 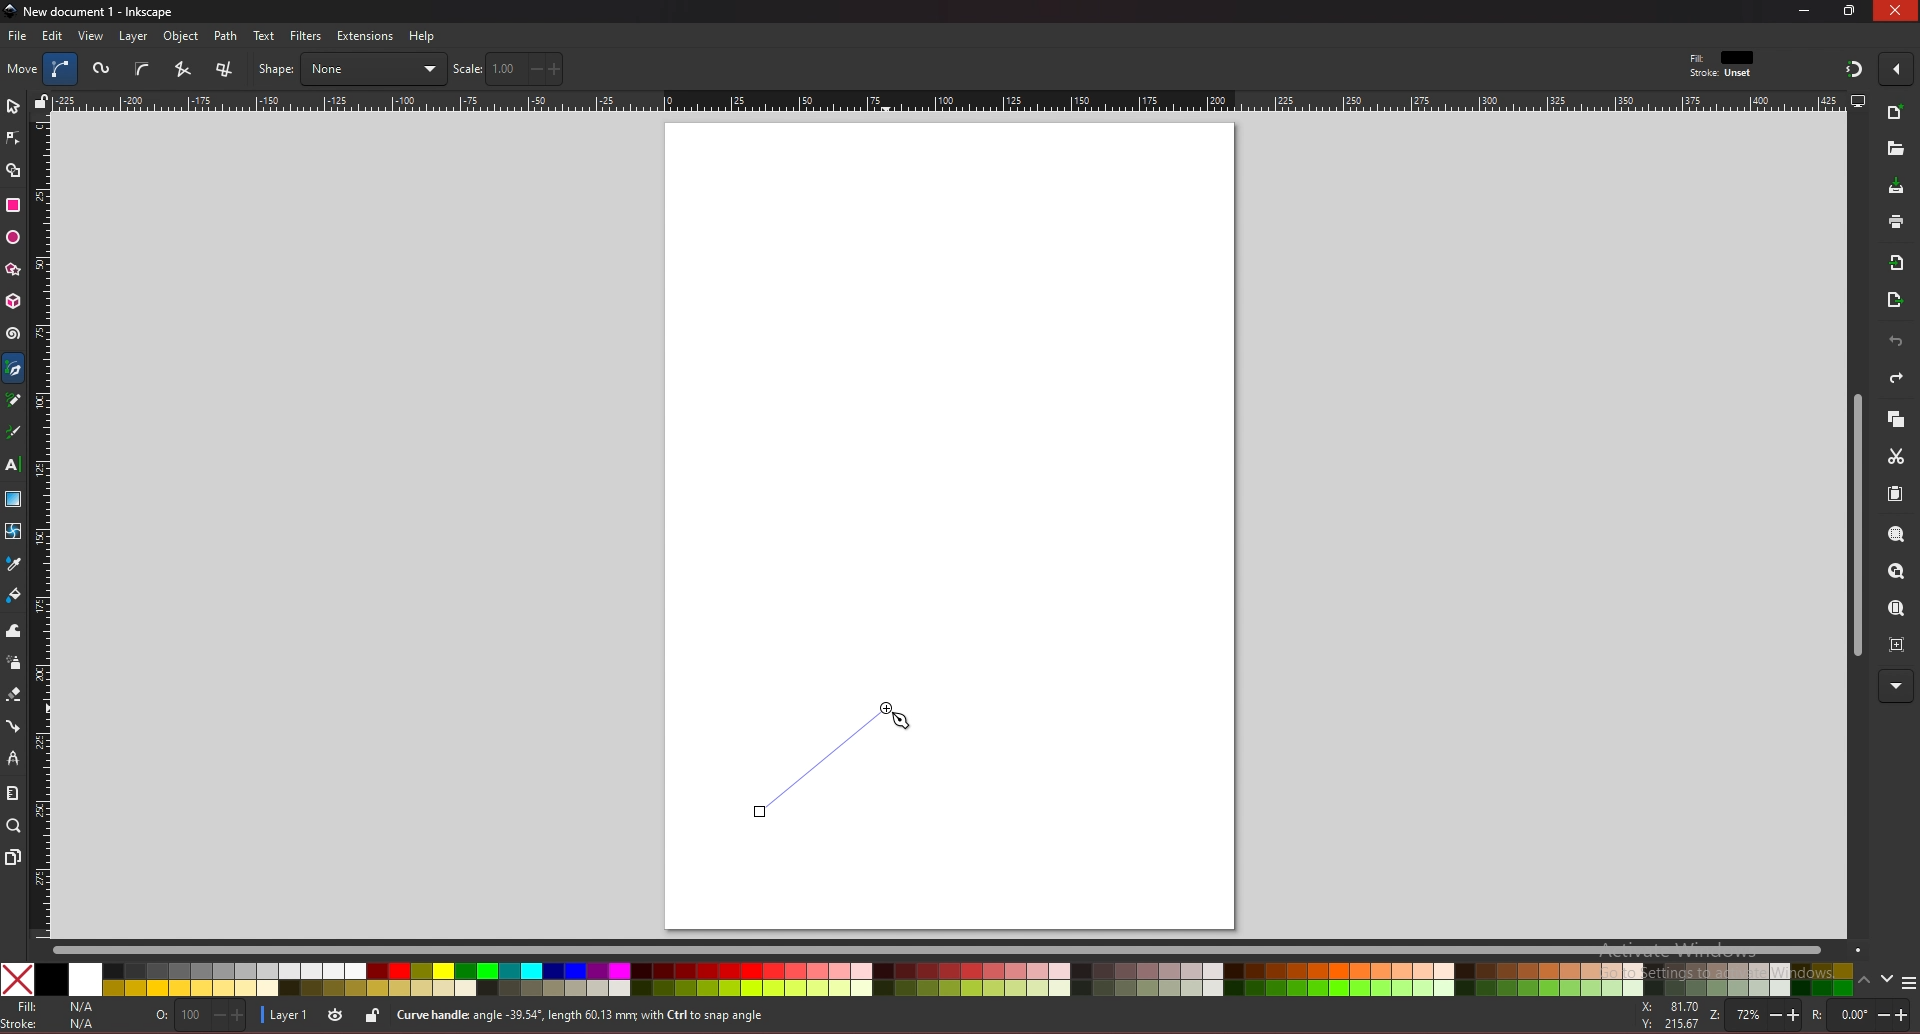 I want to click on fit, so click(x=1724, y=58).